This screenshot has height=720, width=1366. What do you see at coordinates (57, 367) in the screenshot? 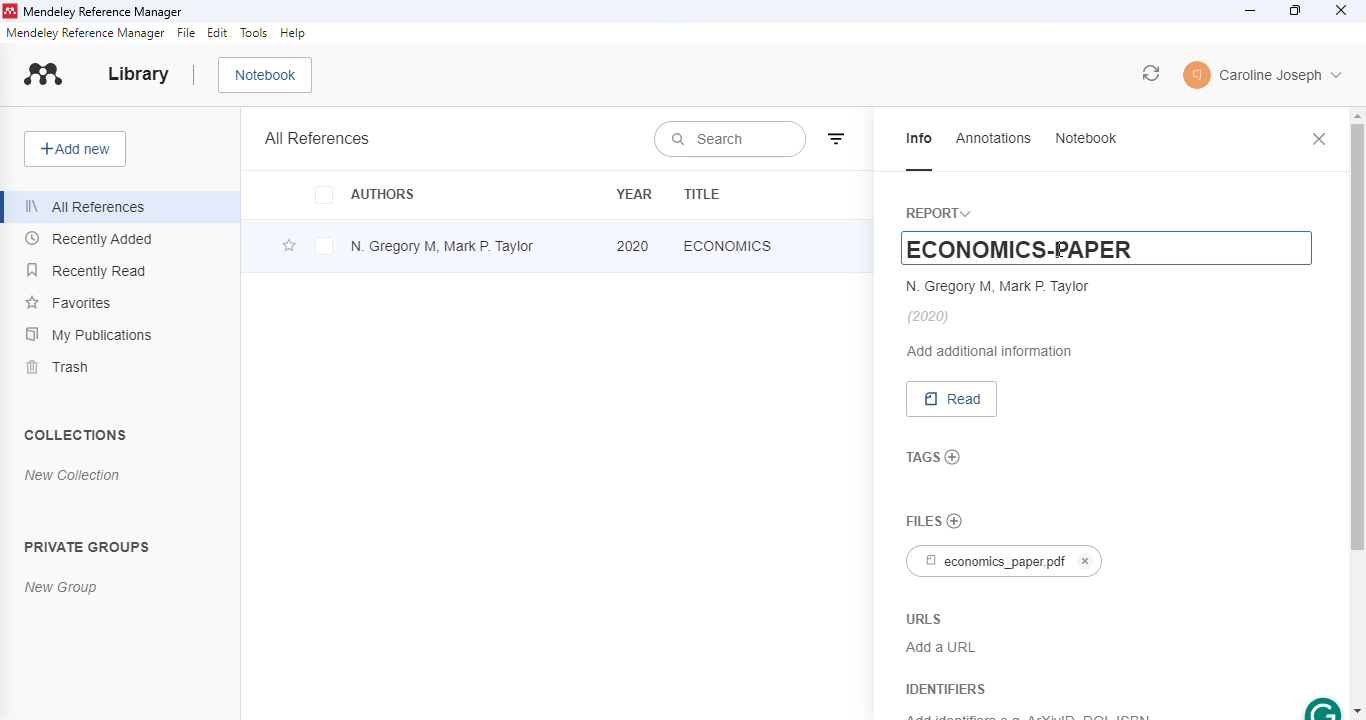
I see `trash` at bounding box center [57, 367].